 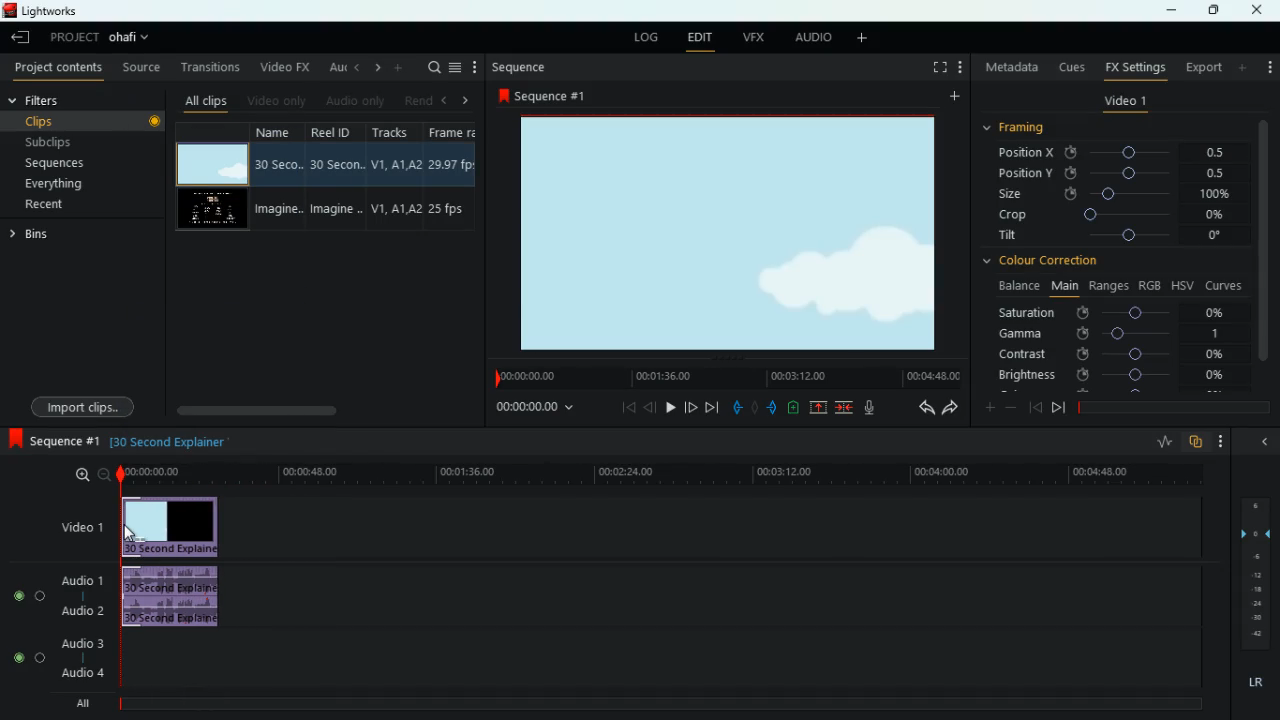 I want to click on time, so click(x=637, y=473).